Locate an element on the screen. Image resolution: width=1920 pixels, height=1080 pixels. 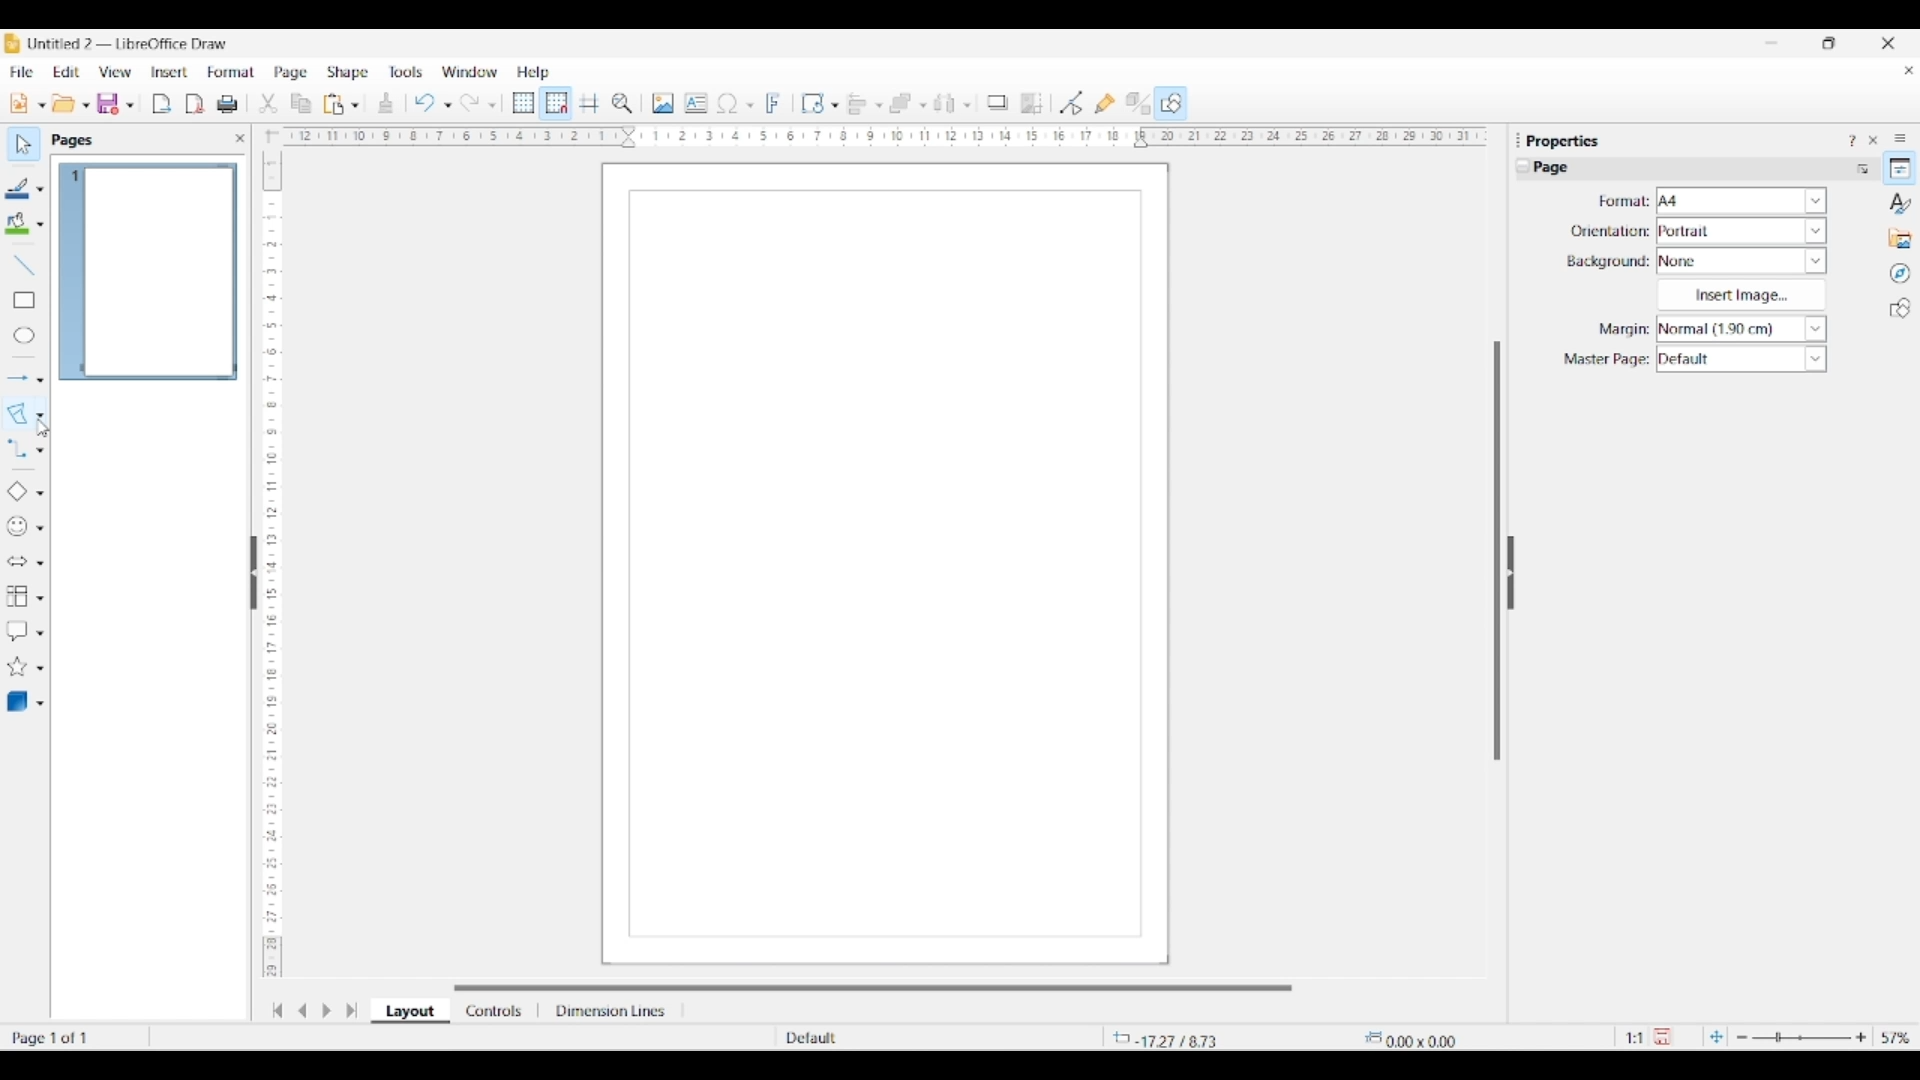
Export directly as PDF is located at coordinates (195, 105).